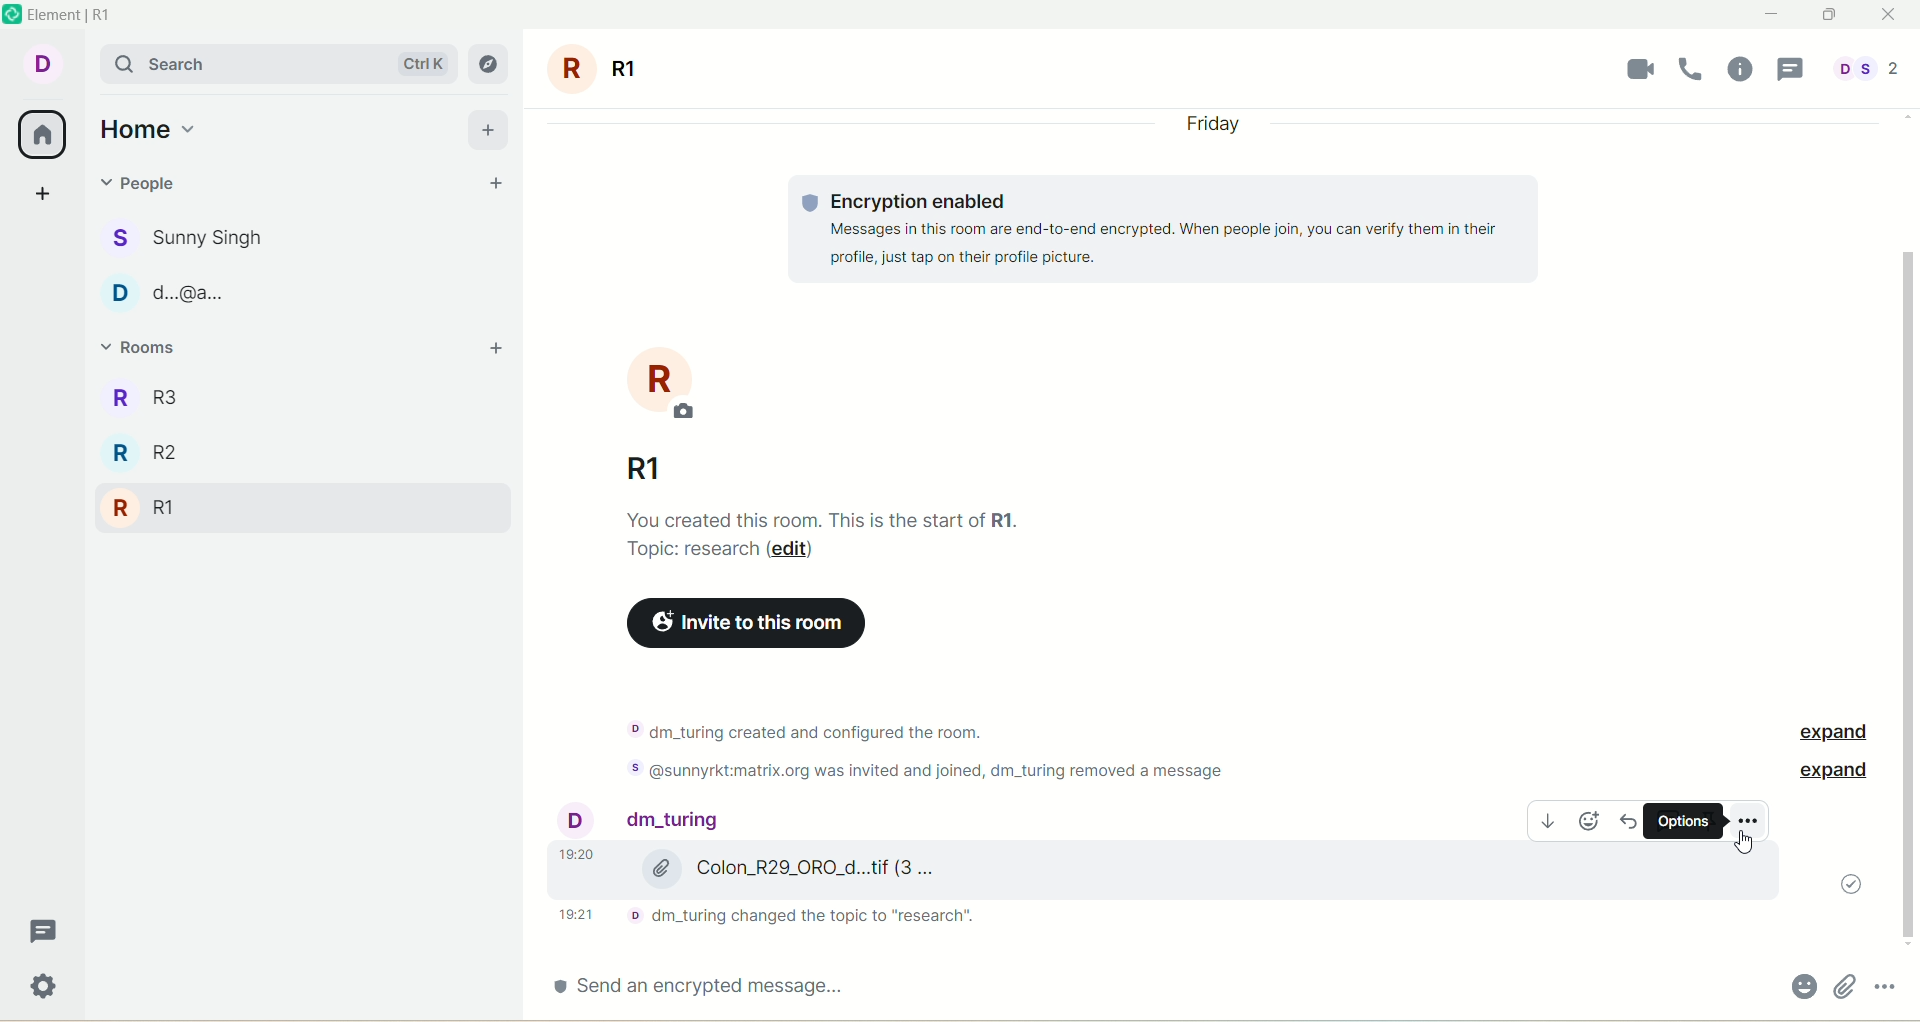 The height and width of the screenshot is (1022, 1920). I want to click on reply, so click(1627, 820).